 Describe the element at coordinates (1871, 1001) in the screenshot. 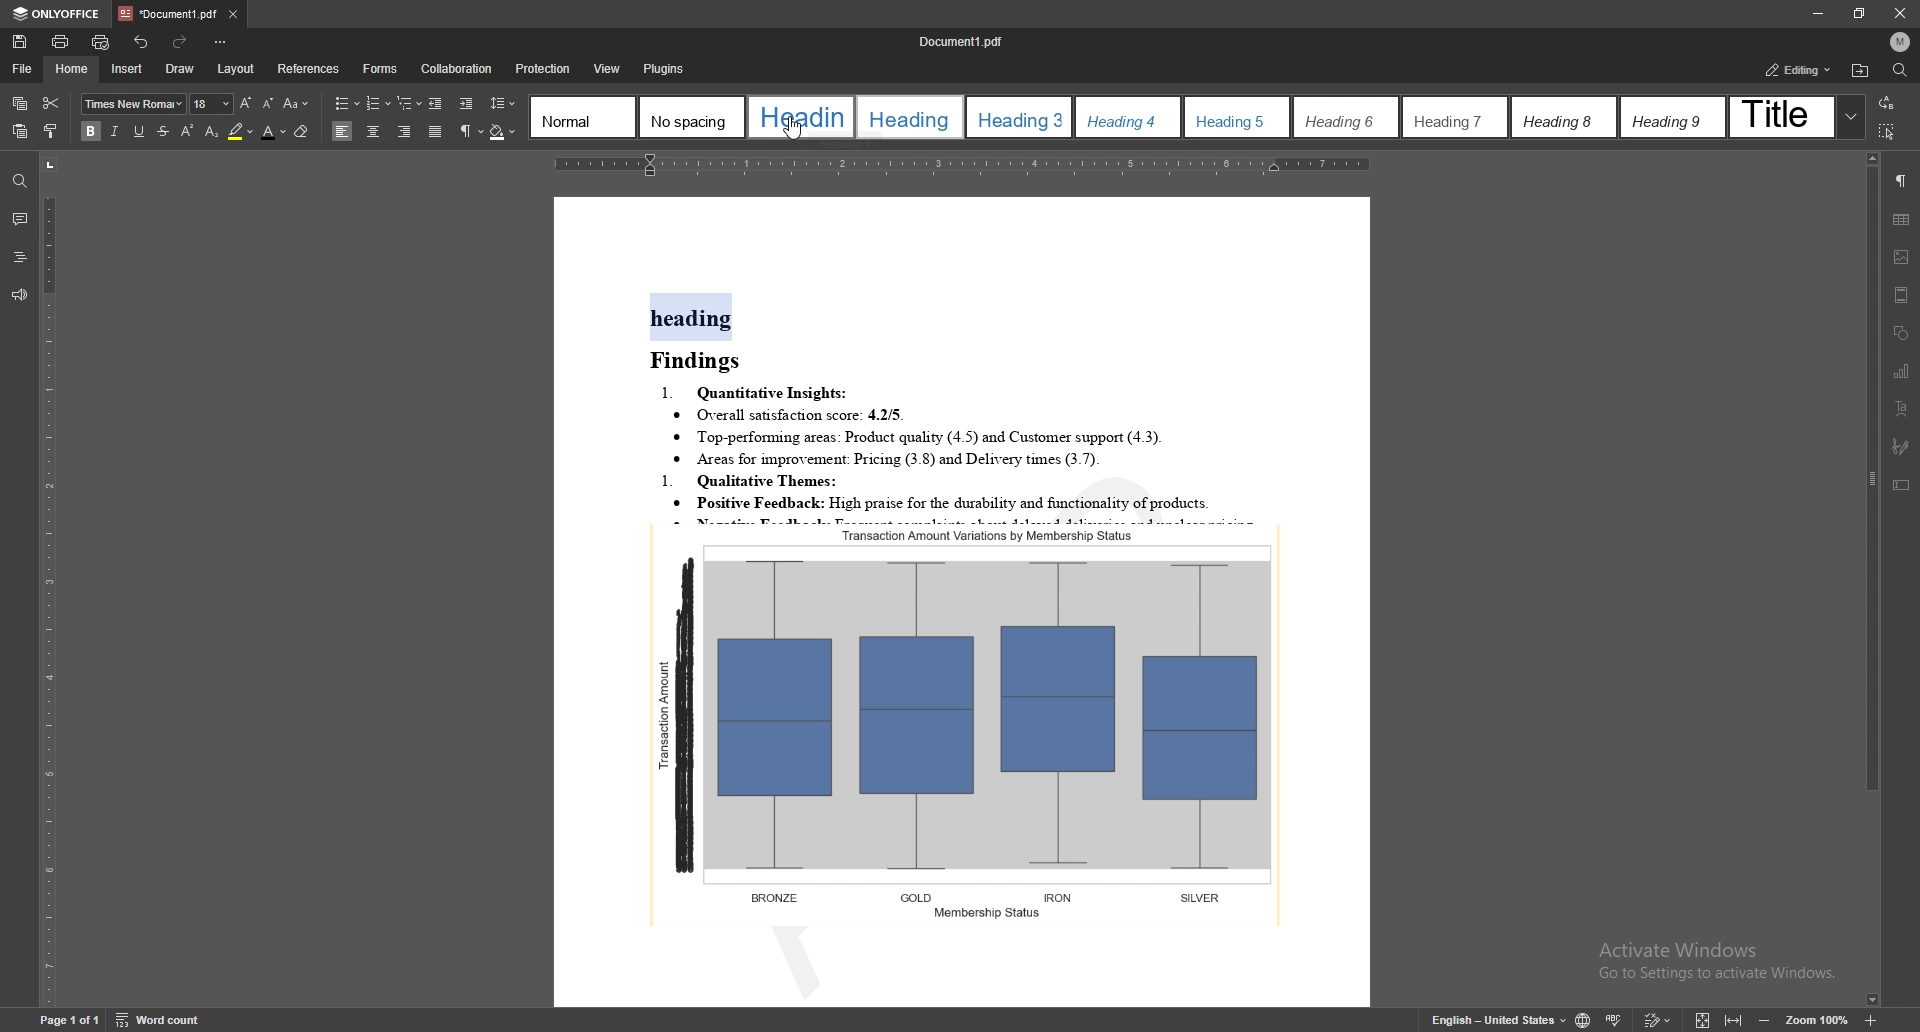

I see `scroll down` at that location.